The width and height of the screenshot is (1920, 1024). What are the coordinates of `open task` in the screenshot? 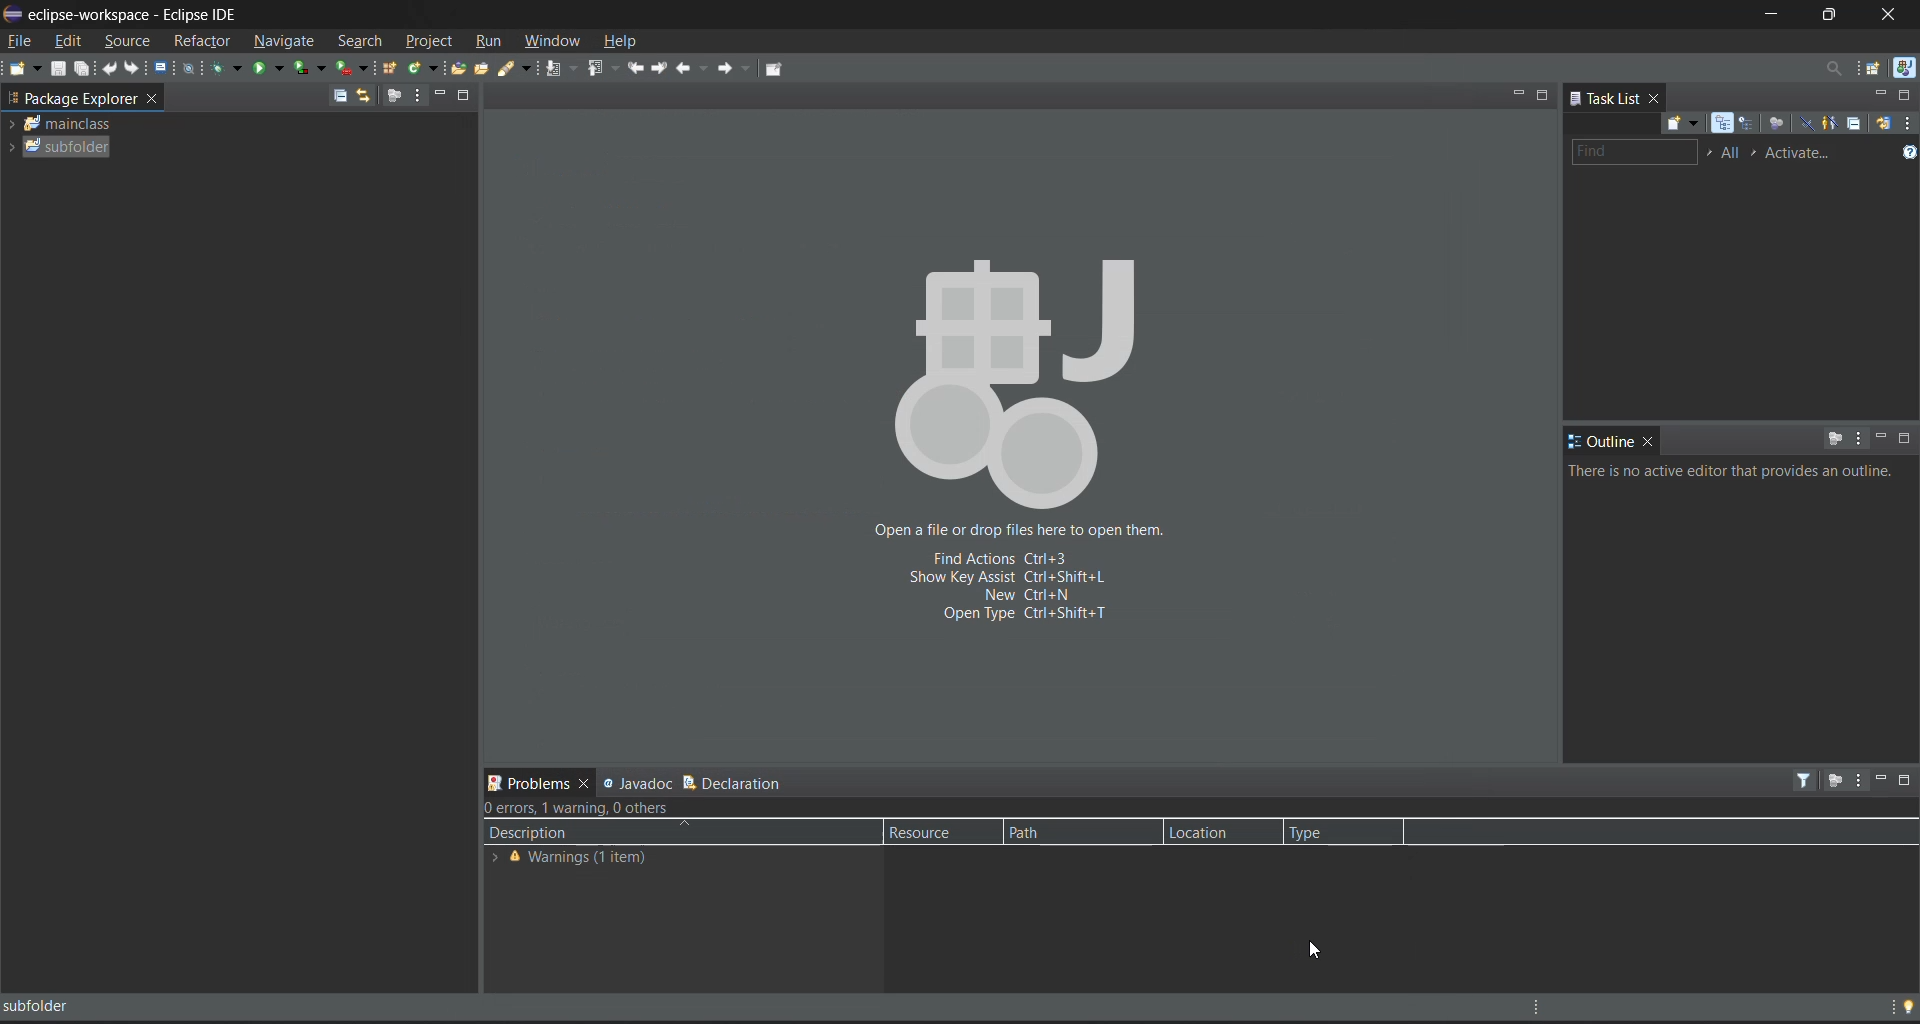 It's located at (486, 68).